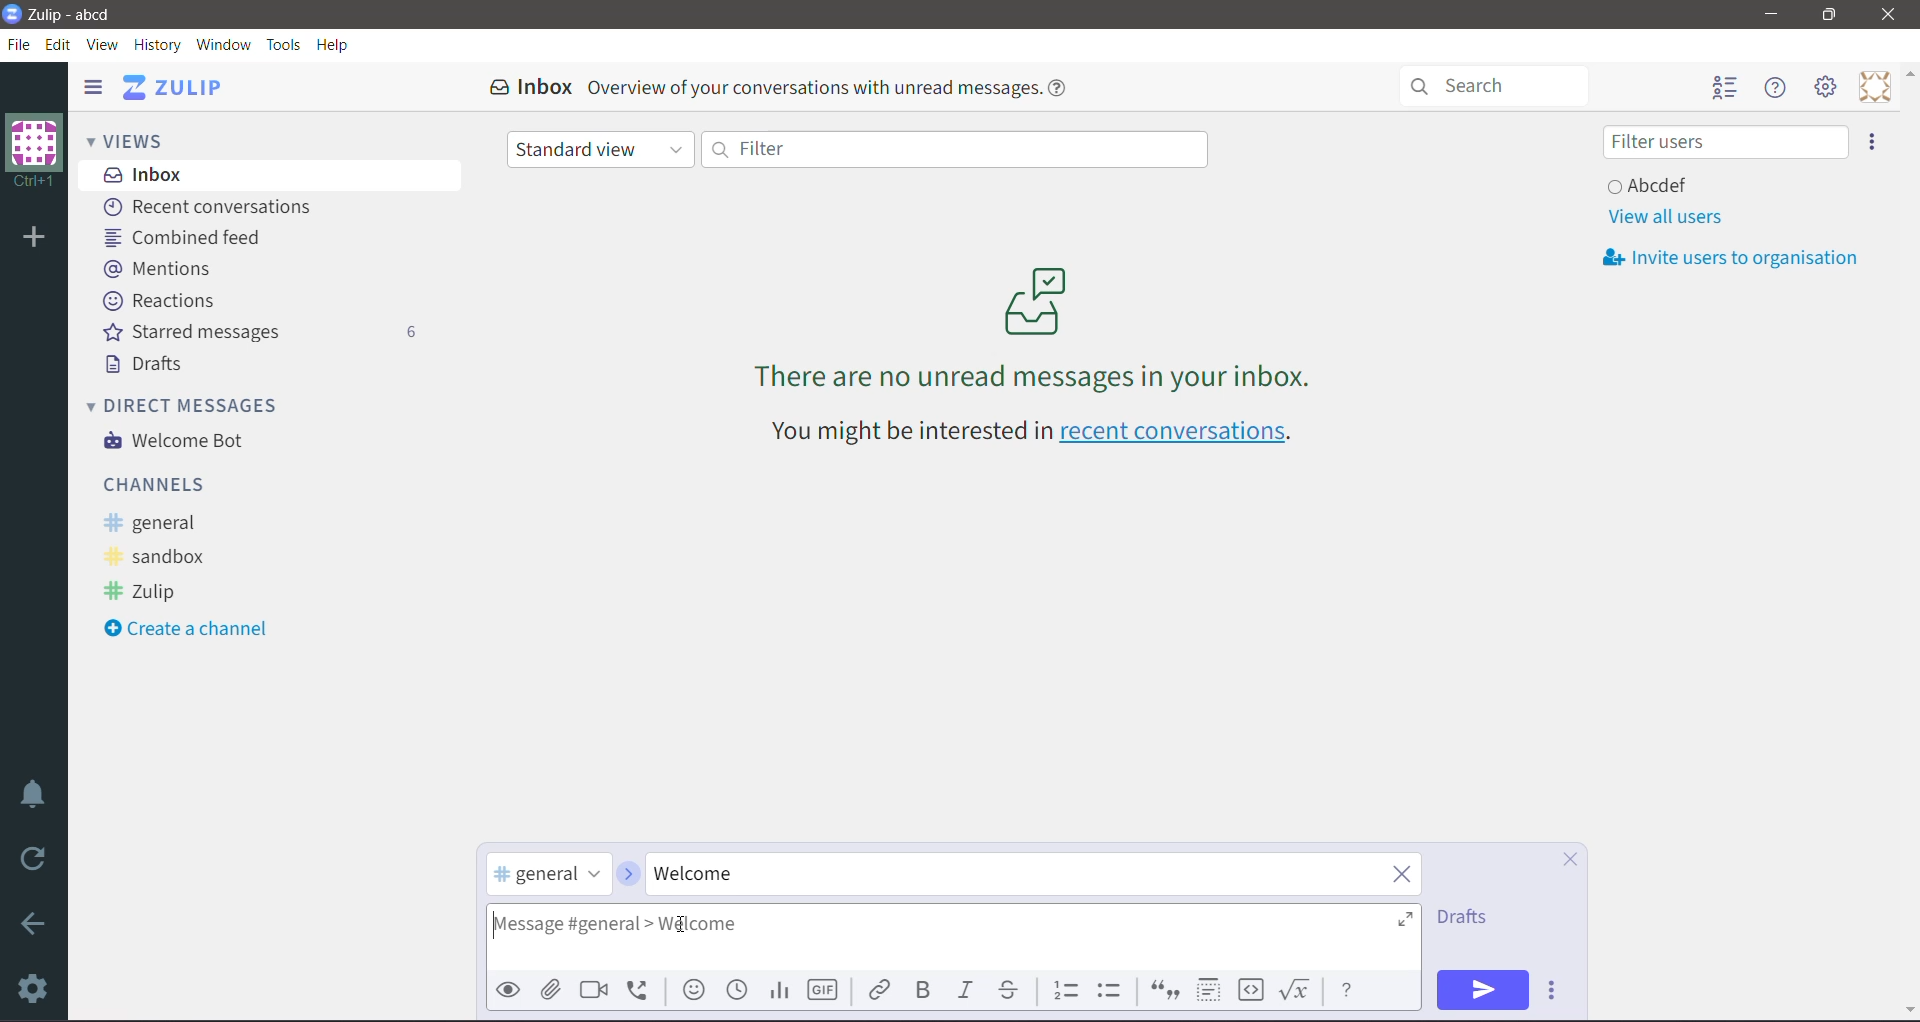 Image resolution: width=1920 pixels, height=1022 pixels. Describe the element at coordinates (1772, 14) in the screenshot. I see `Minimize` at that location.